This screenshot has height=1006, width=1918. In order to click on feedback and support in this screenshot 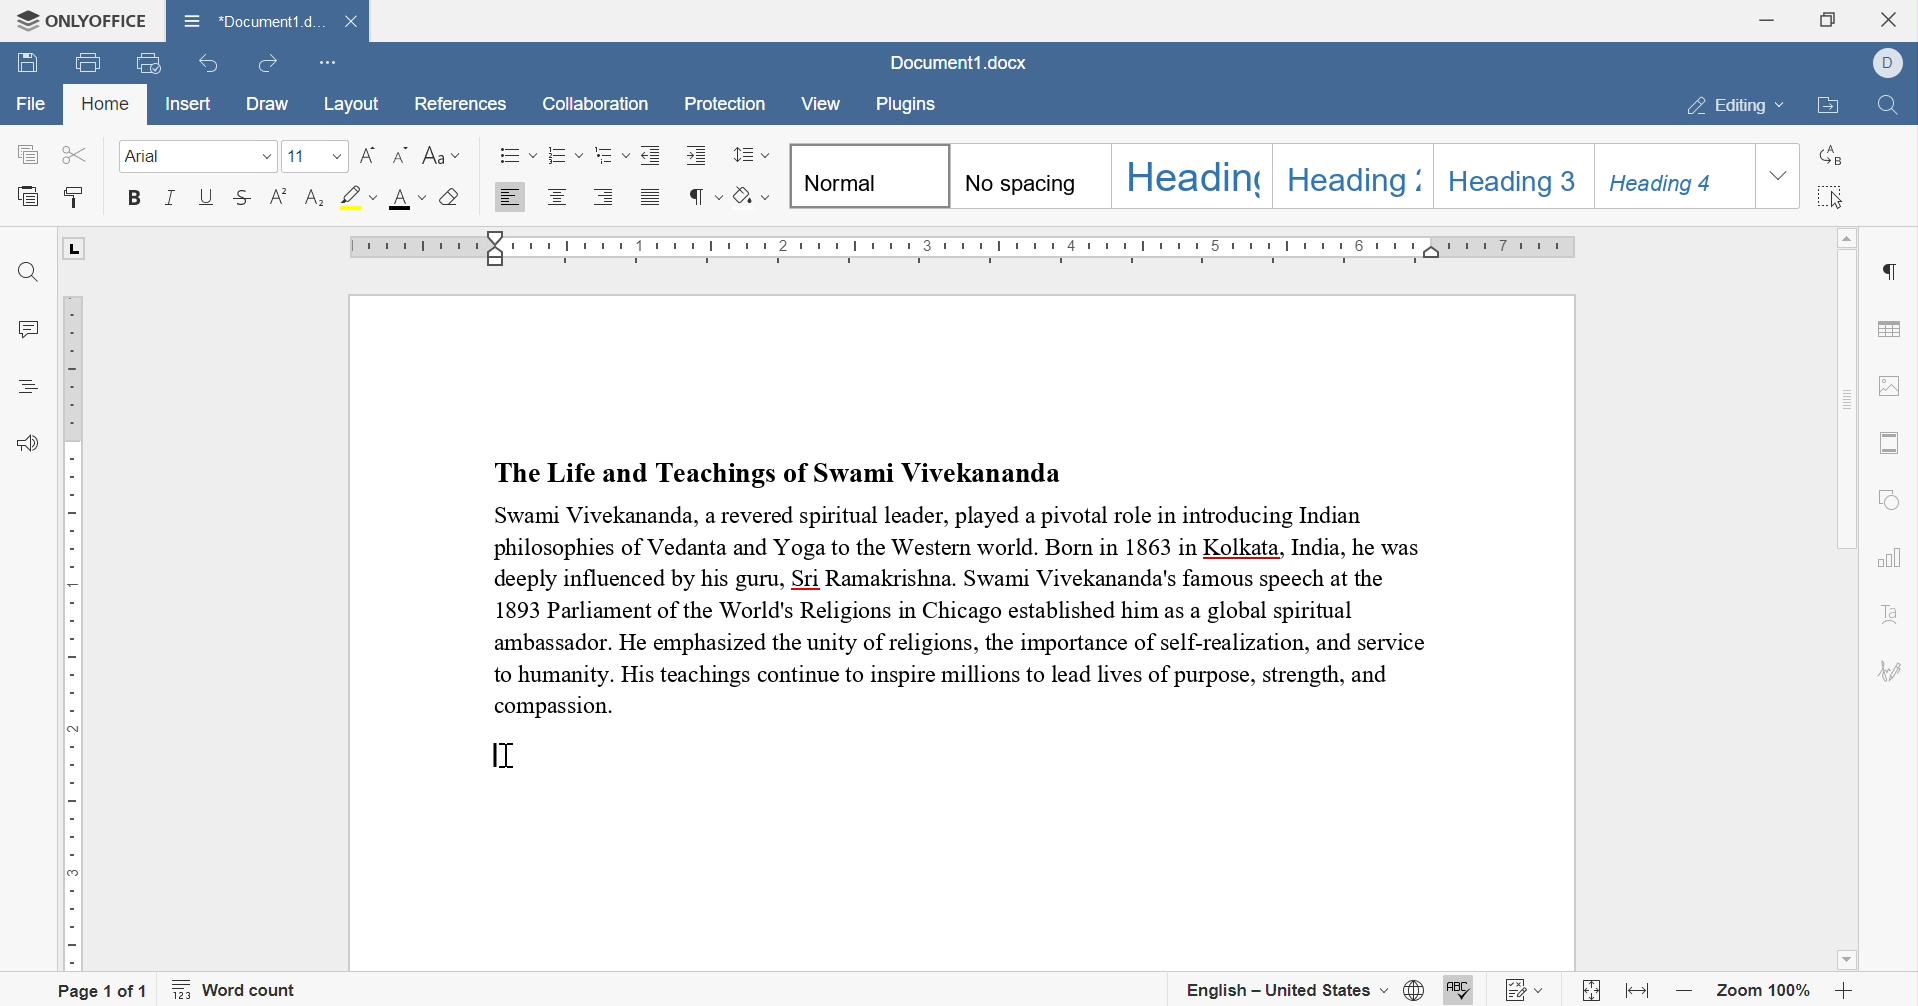, I will do `click(30, 445)`.